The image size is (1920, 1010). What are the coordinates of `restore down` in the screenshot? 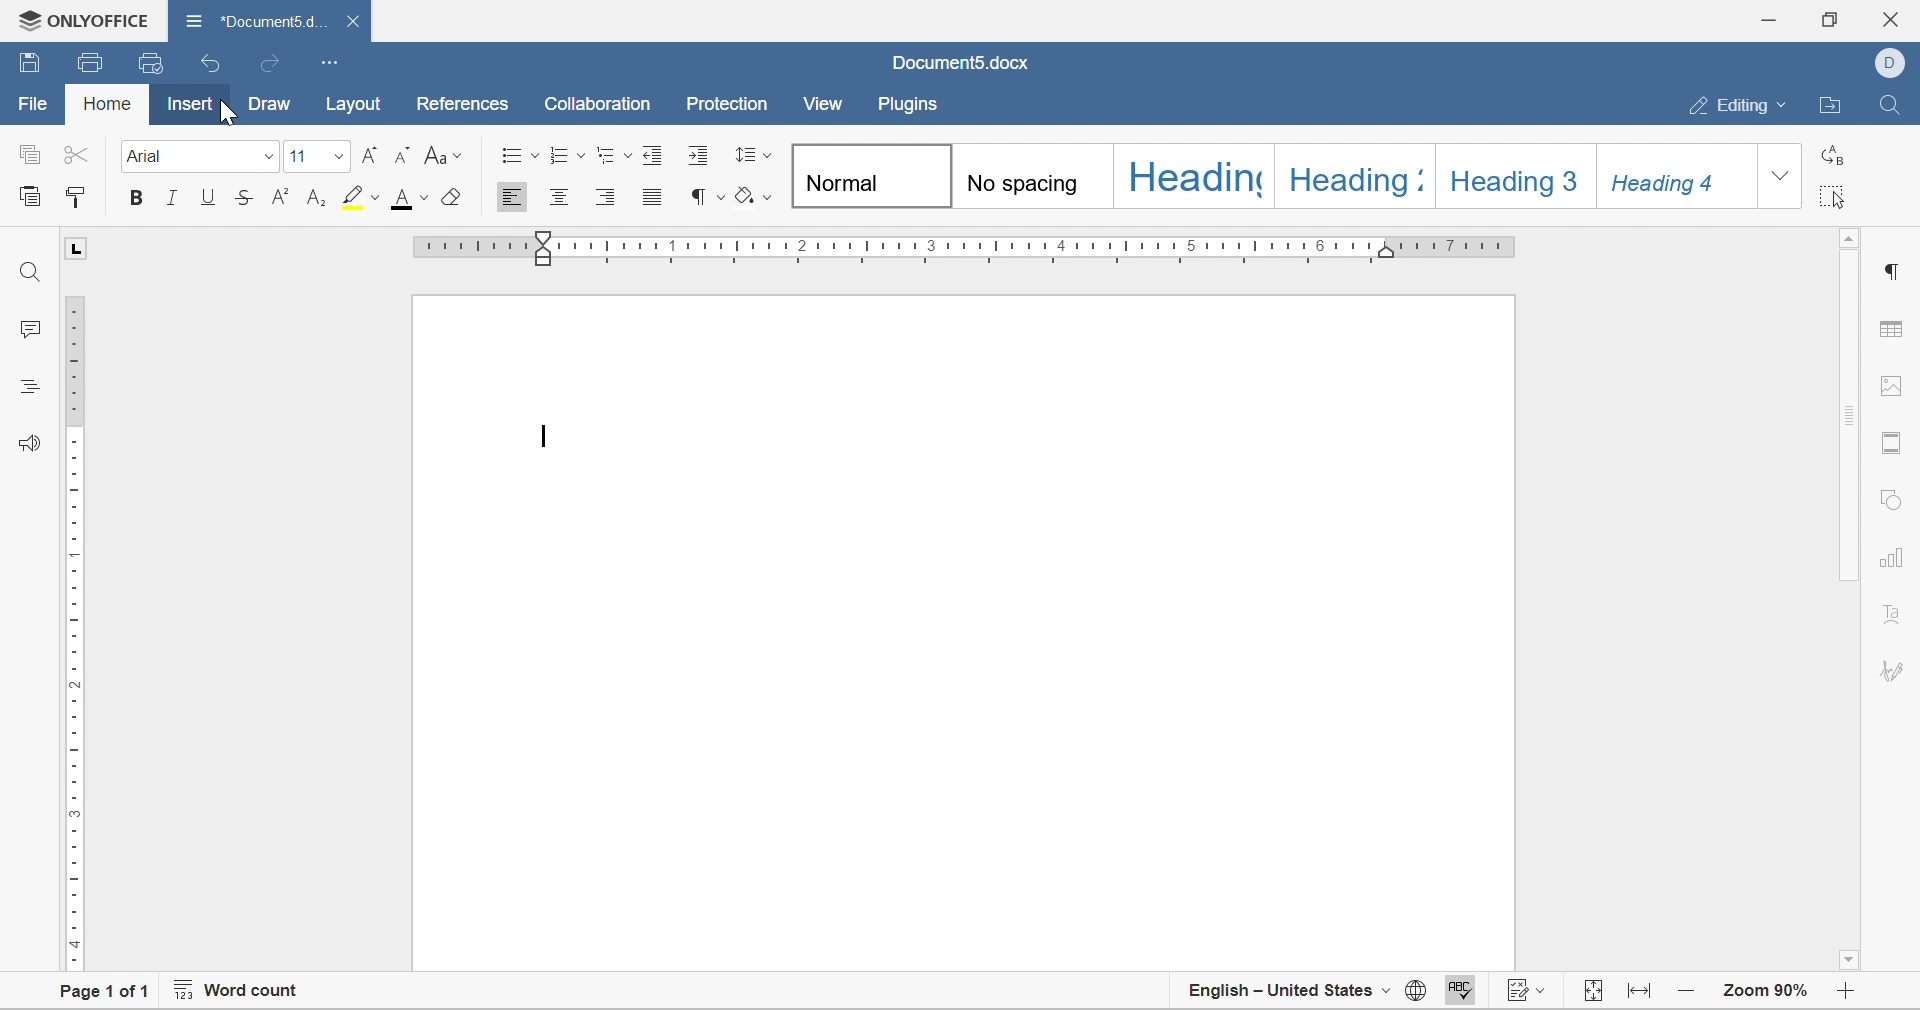 It's located at (1828, 17).